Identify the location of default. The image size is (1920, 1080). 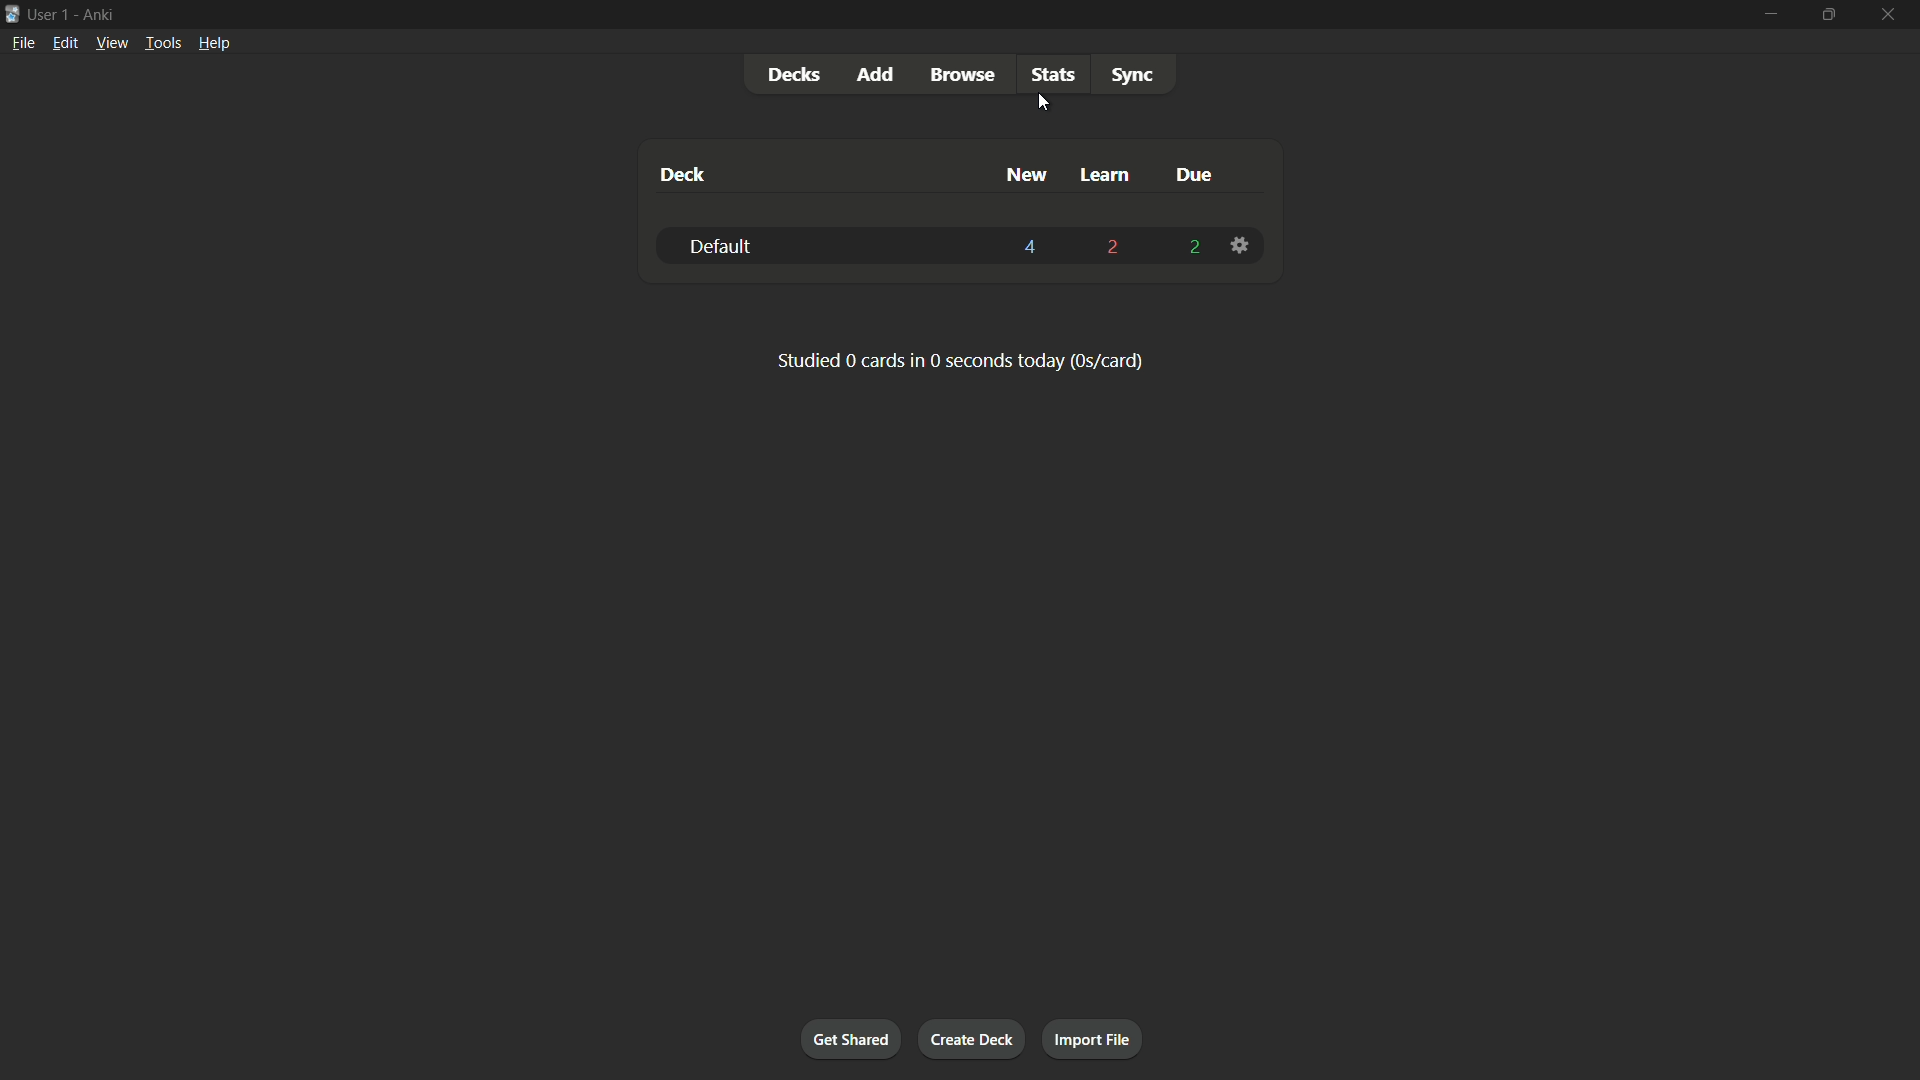
(717, 245).